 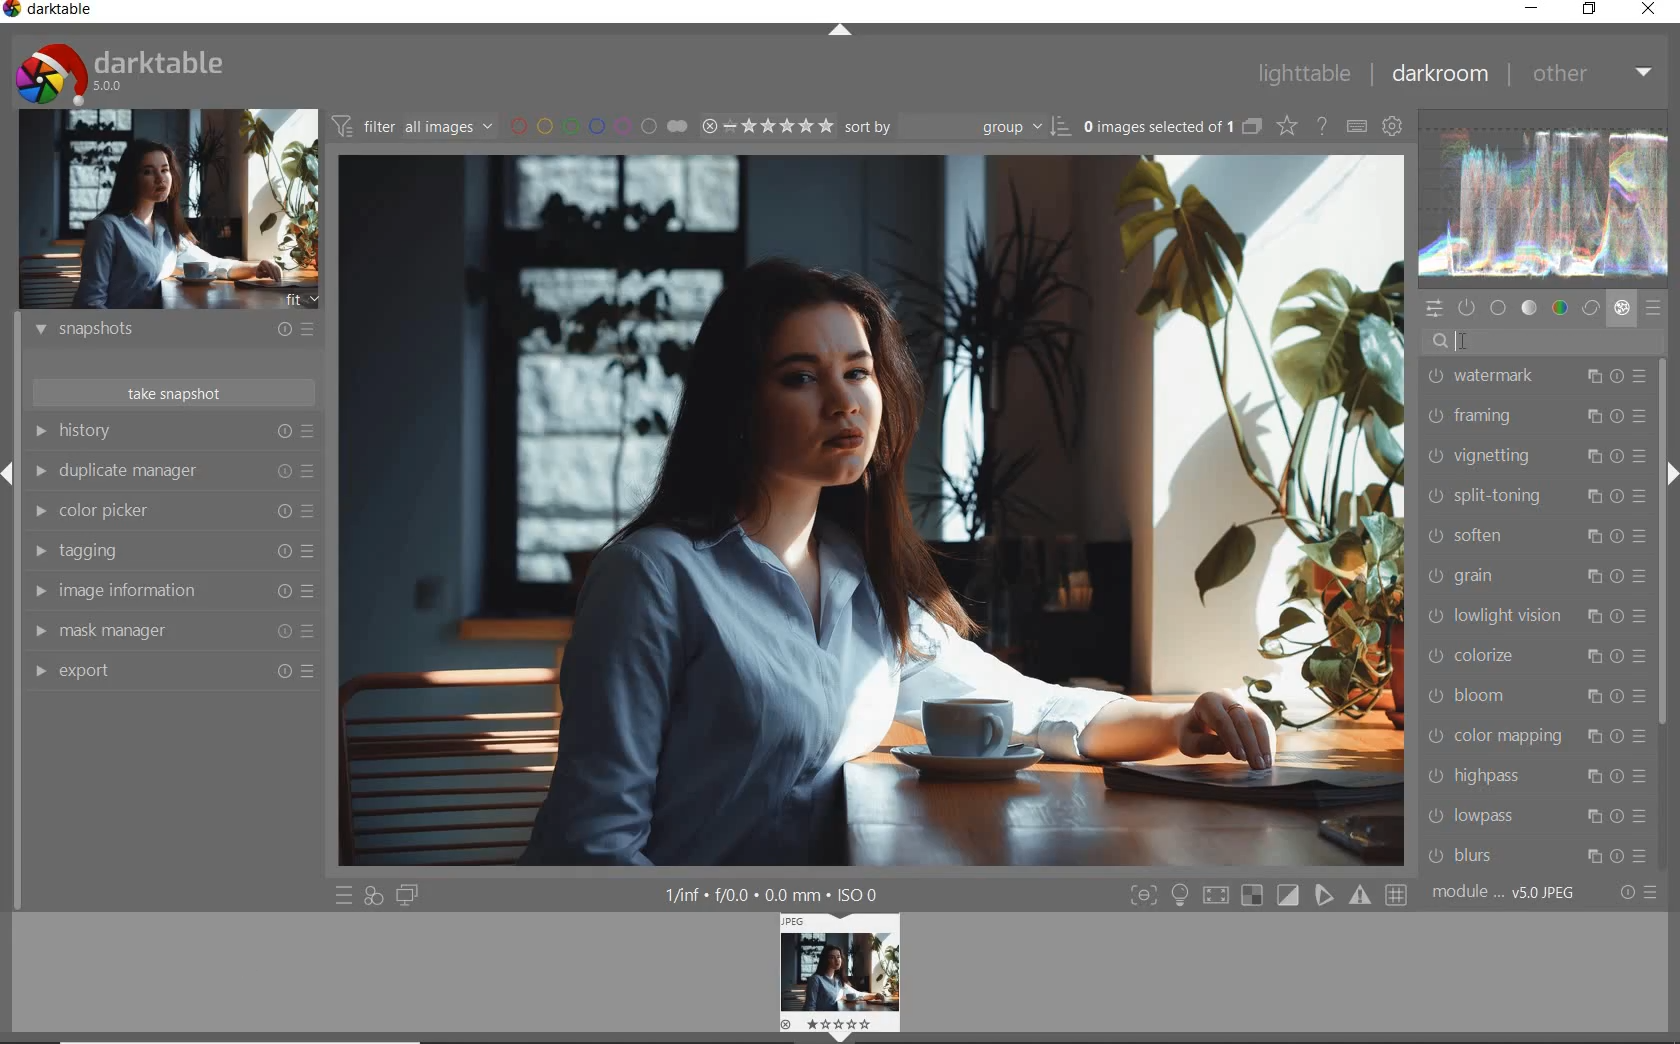 What do you see at coordinates (175, 511) in the screenshot?
I see `color picker` at bounding box center [175, 511].